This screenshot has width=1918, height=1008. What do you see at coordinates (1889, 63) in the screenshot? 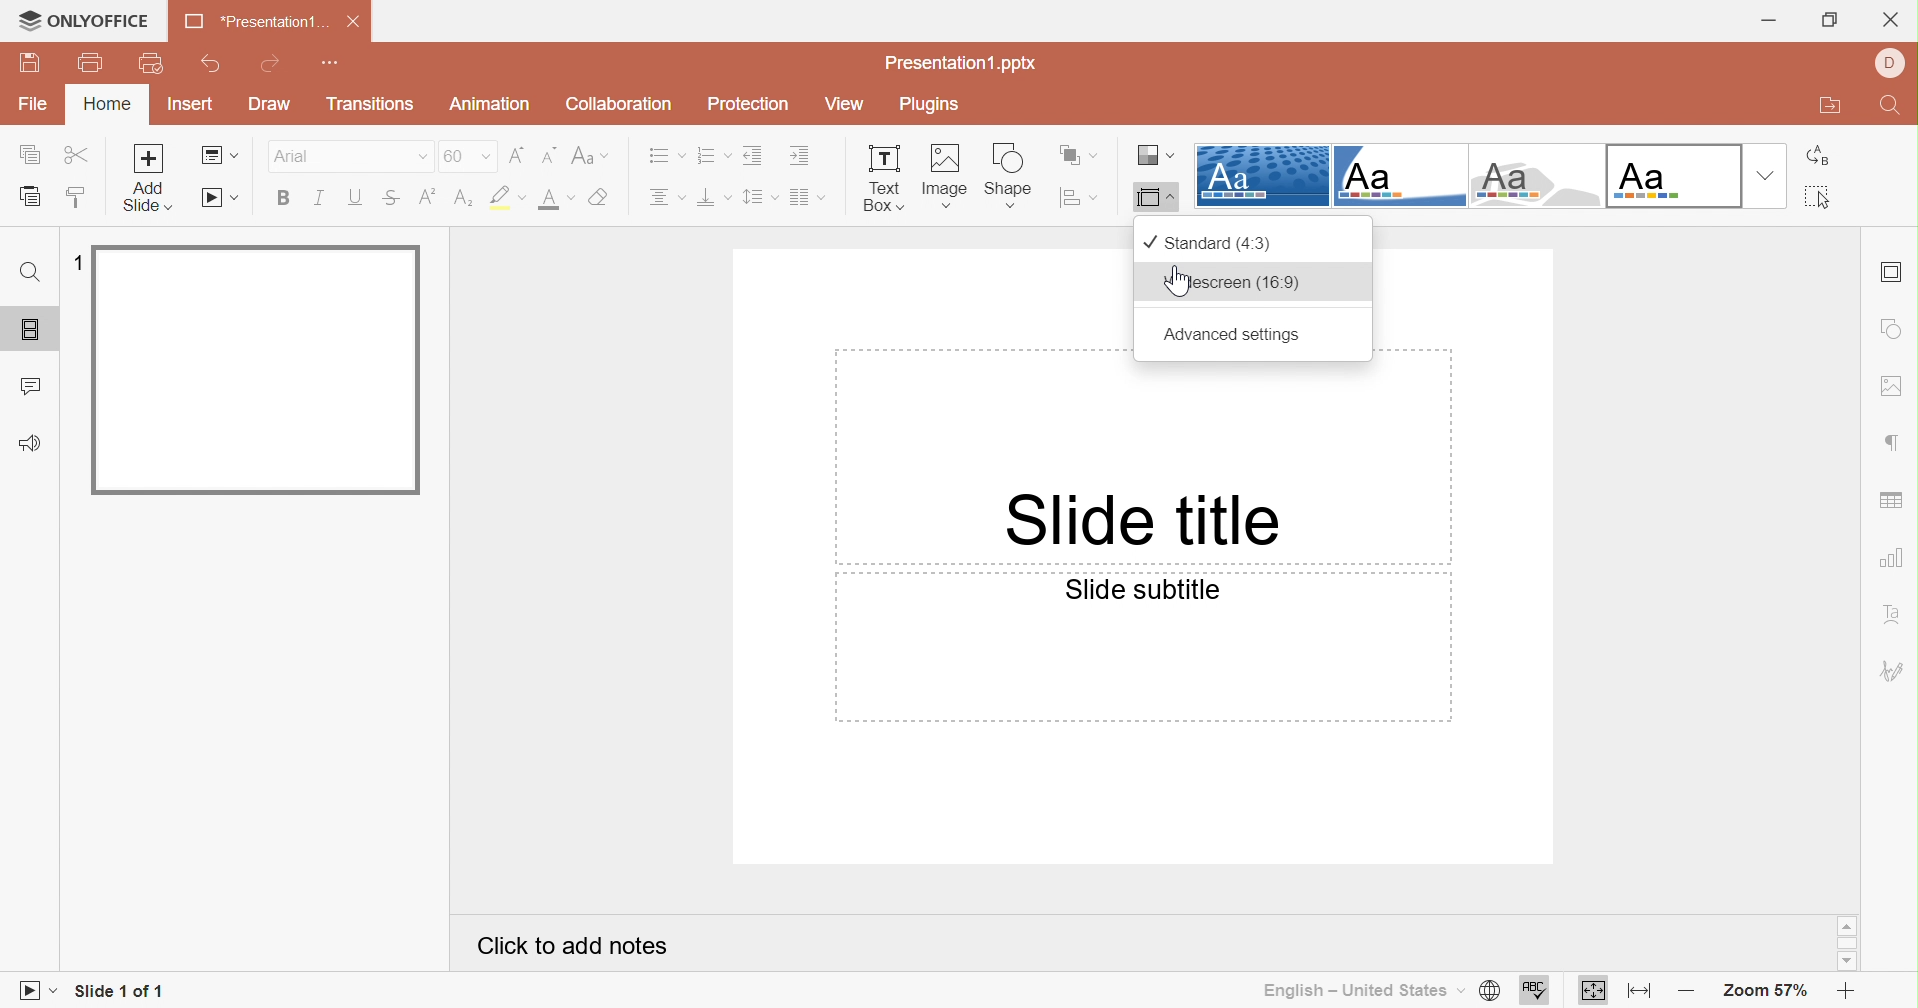
I see `DELL` at bounding box center [1889, 63].